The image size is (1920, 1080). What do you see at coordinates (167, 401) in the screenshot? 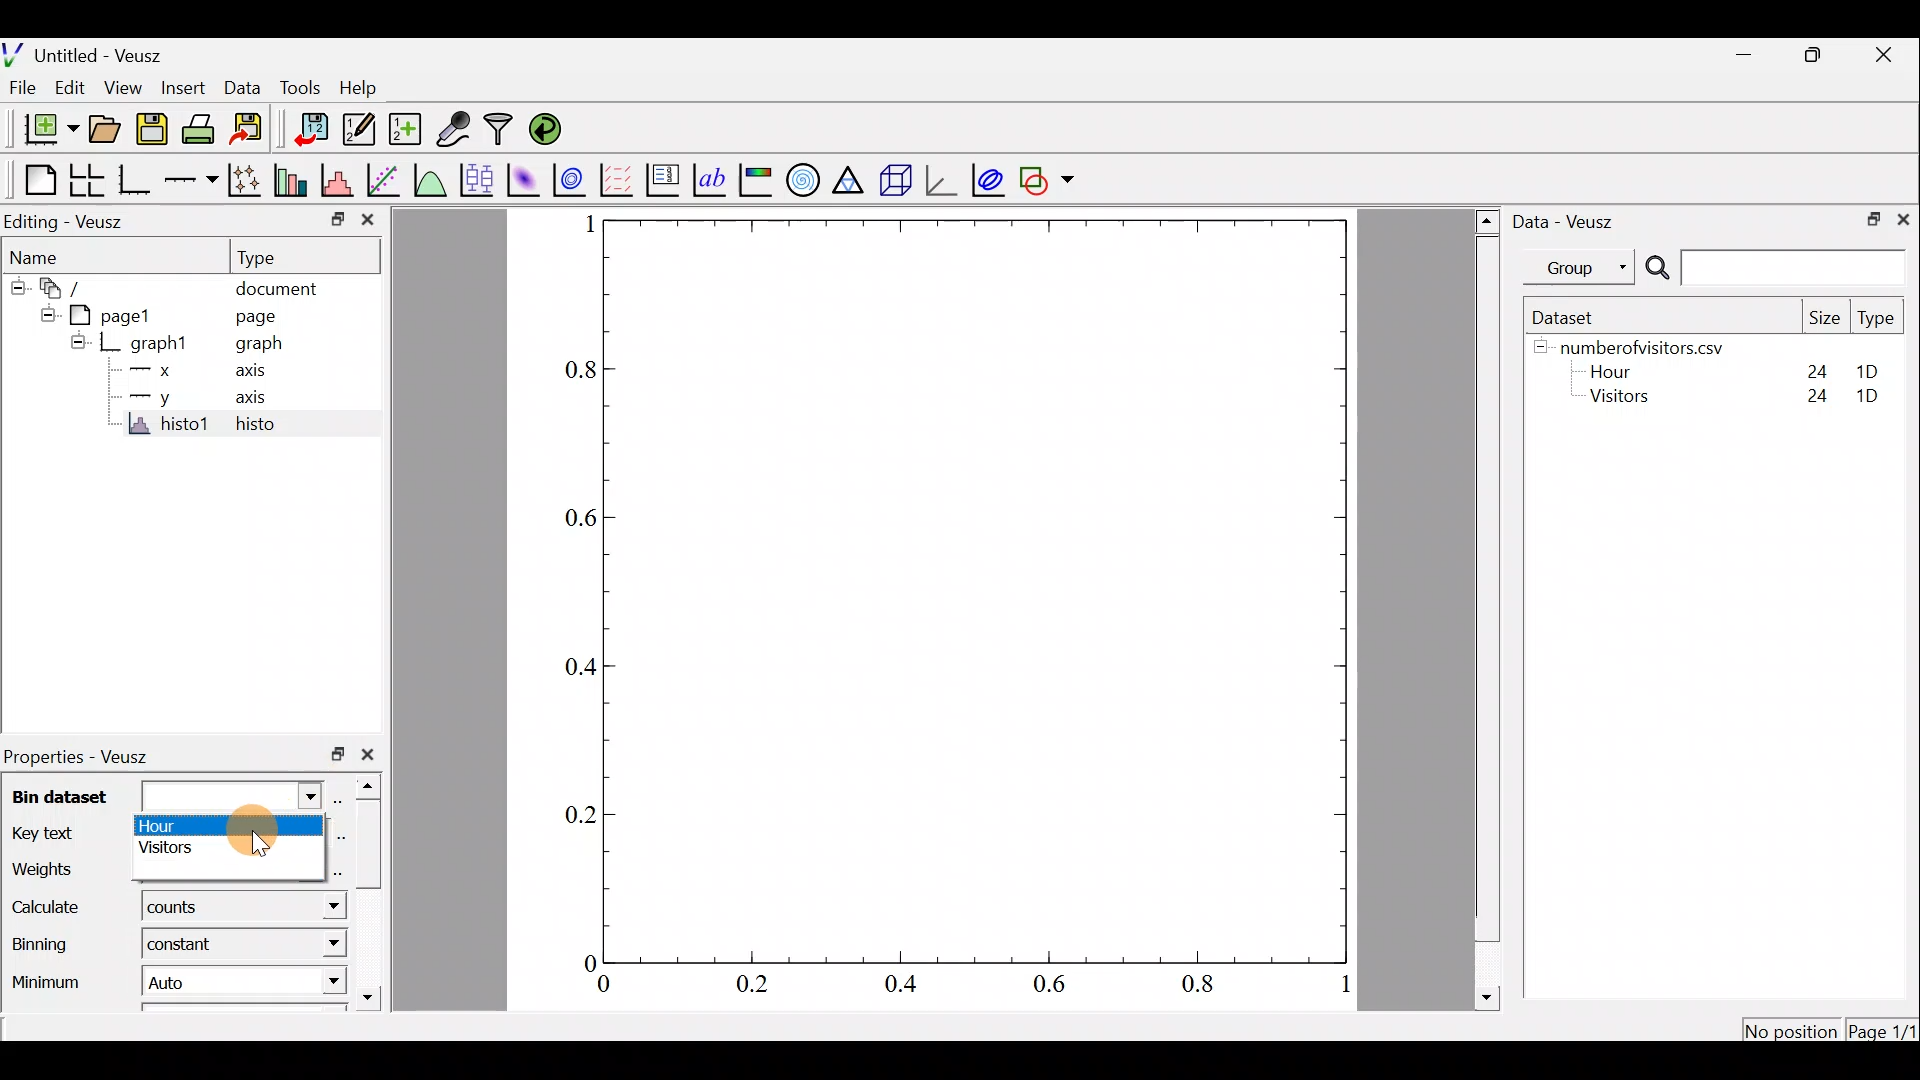
I see `y` at bounding box center [167, 401].